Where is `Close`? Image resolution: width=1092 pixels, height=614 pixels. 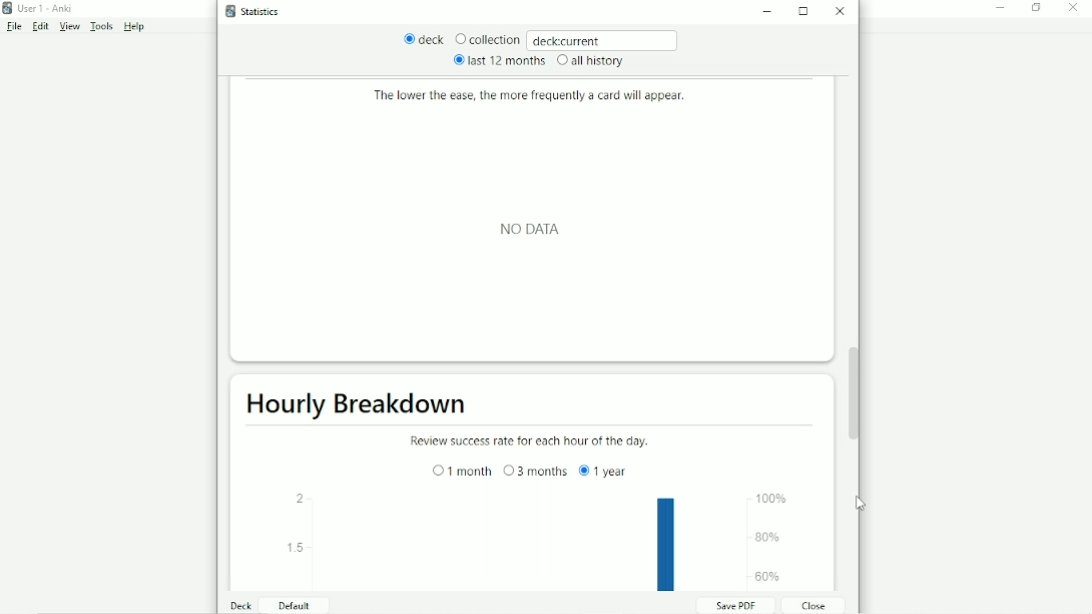 Close is located at coordinates (1076, 8).